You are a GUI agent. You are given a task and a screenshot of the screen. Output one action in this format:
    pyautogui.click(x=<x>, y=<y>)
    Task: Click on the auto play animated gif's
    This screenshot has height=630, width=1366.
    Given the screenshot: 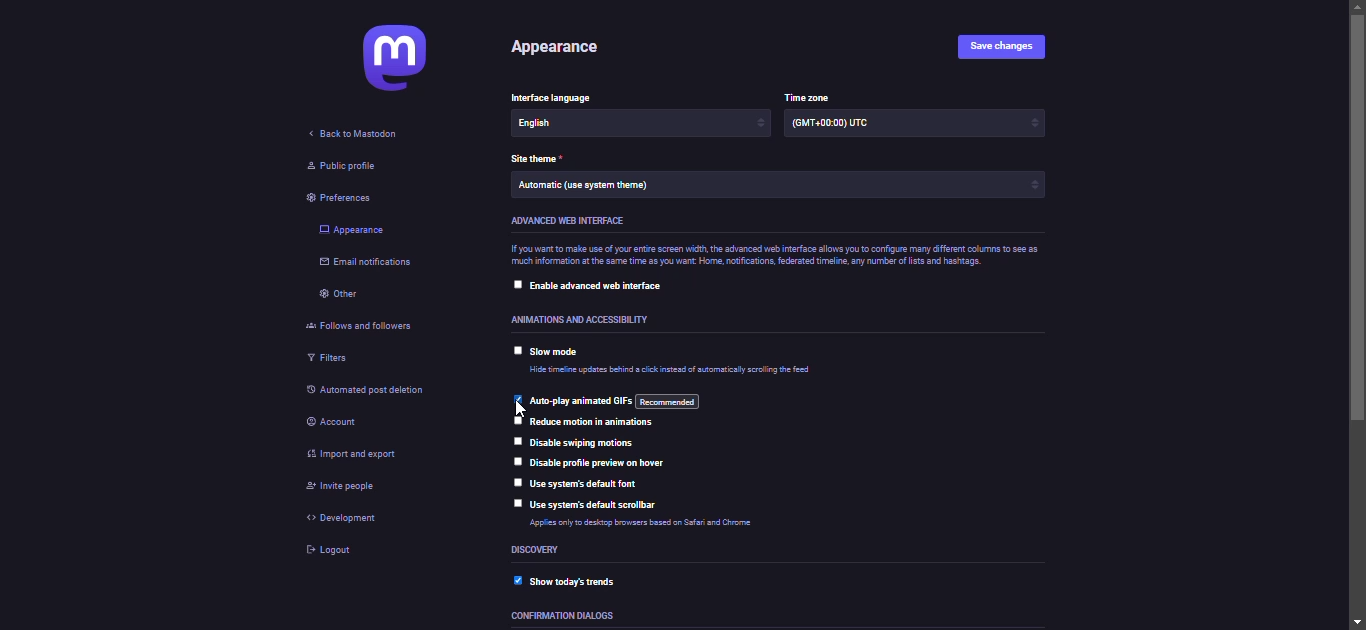 What is the action you would take?
    pyautogui.click(x=614, y=401)
    